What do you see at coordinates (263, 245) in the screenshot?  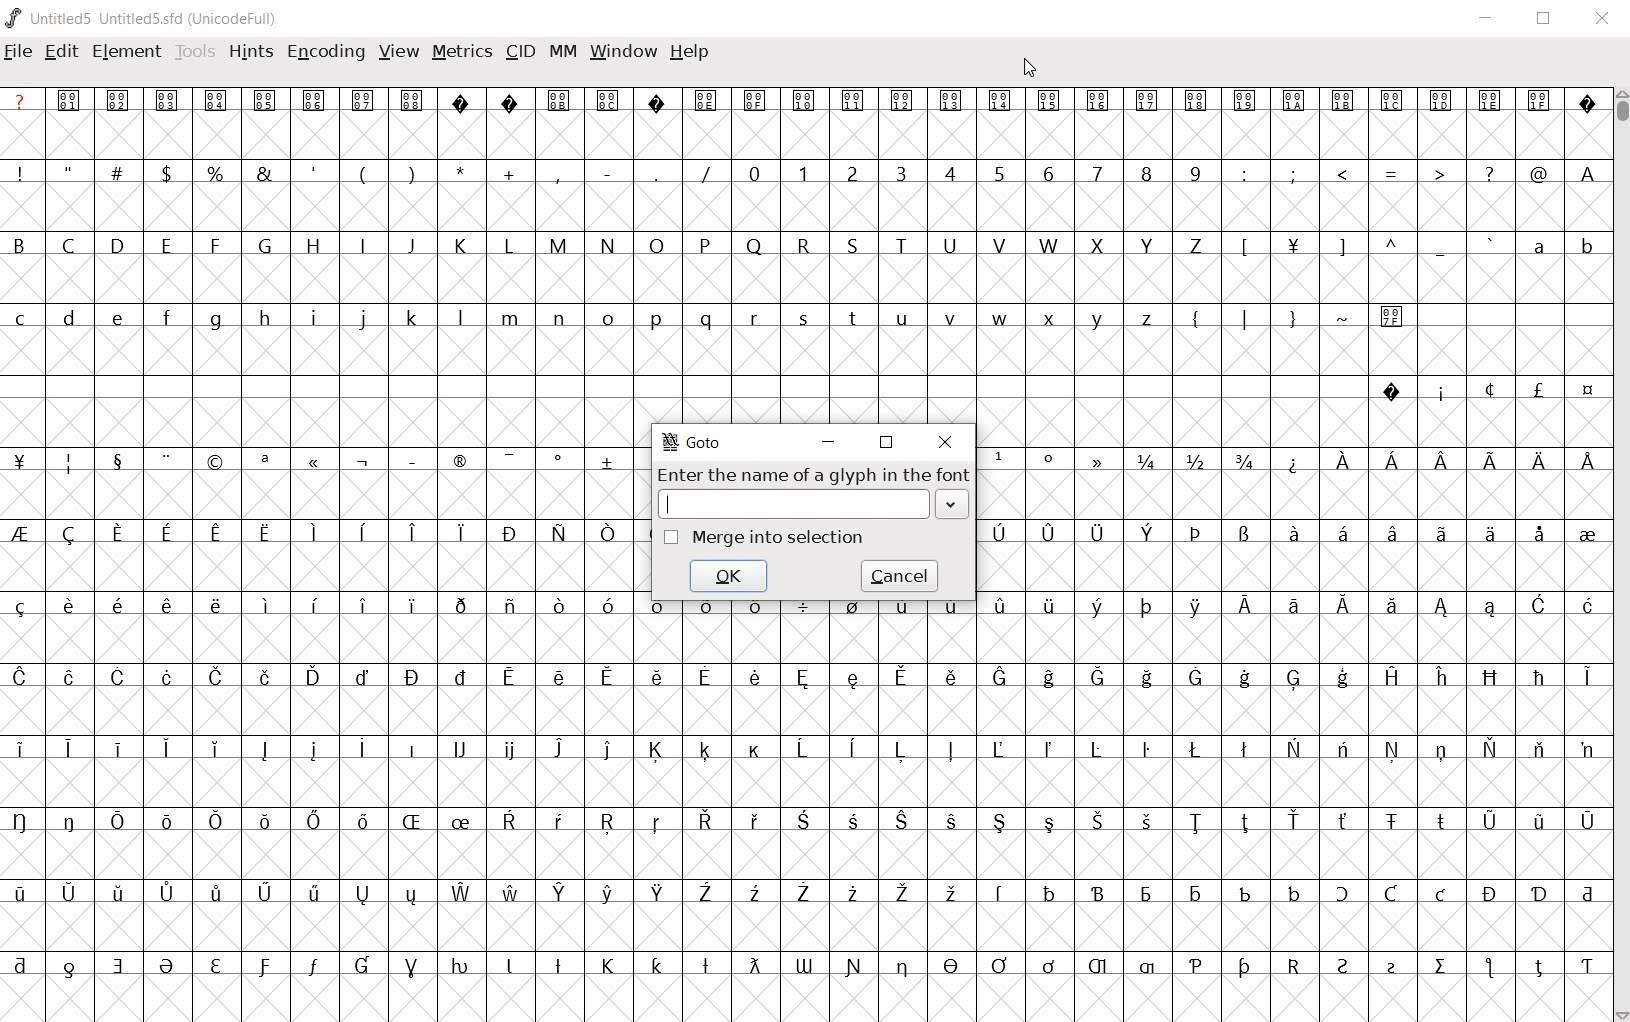 I see `G` at bounding box center [263, 245].